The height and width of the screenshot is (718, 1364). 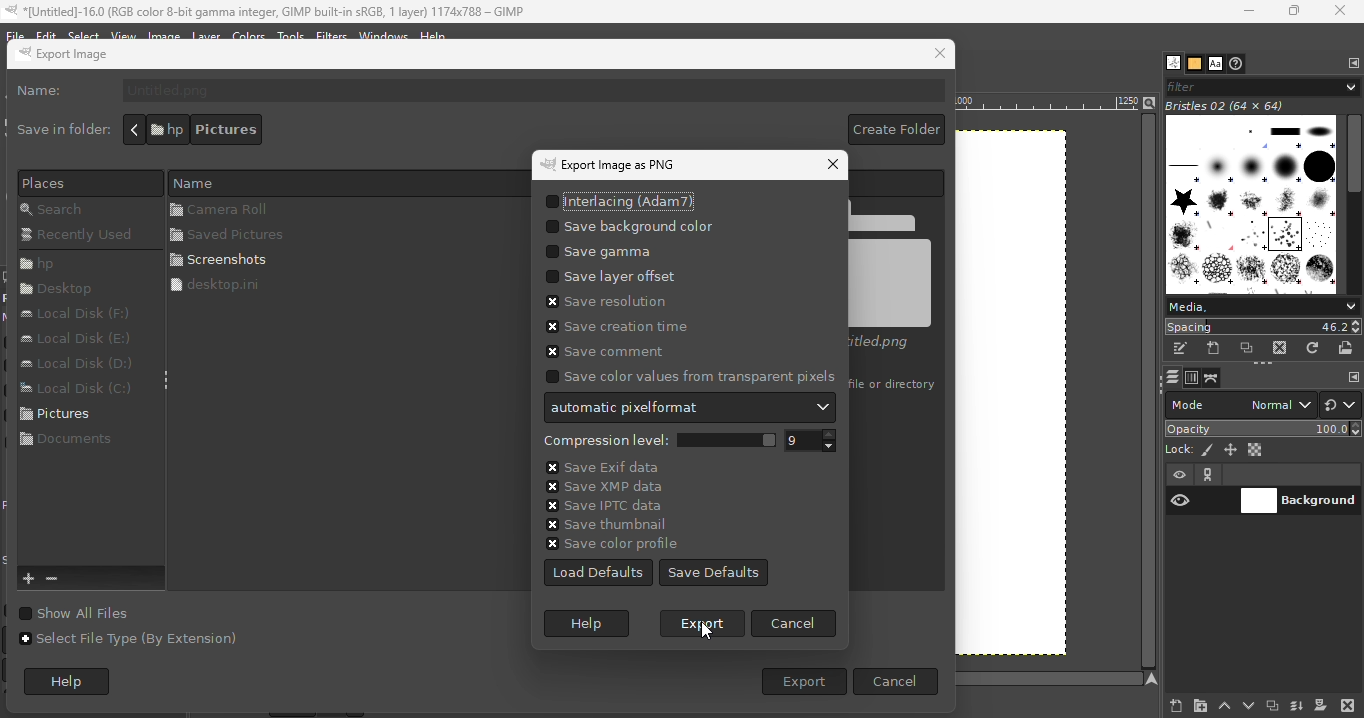 I want to click on Maximize, so click(x=1295, y=12).